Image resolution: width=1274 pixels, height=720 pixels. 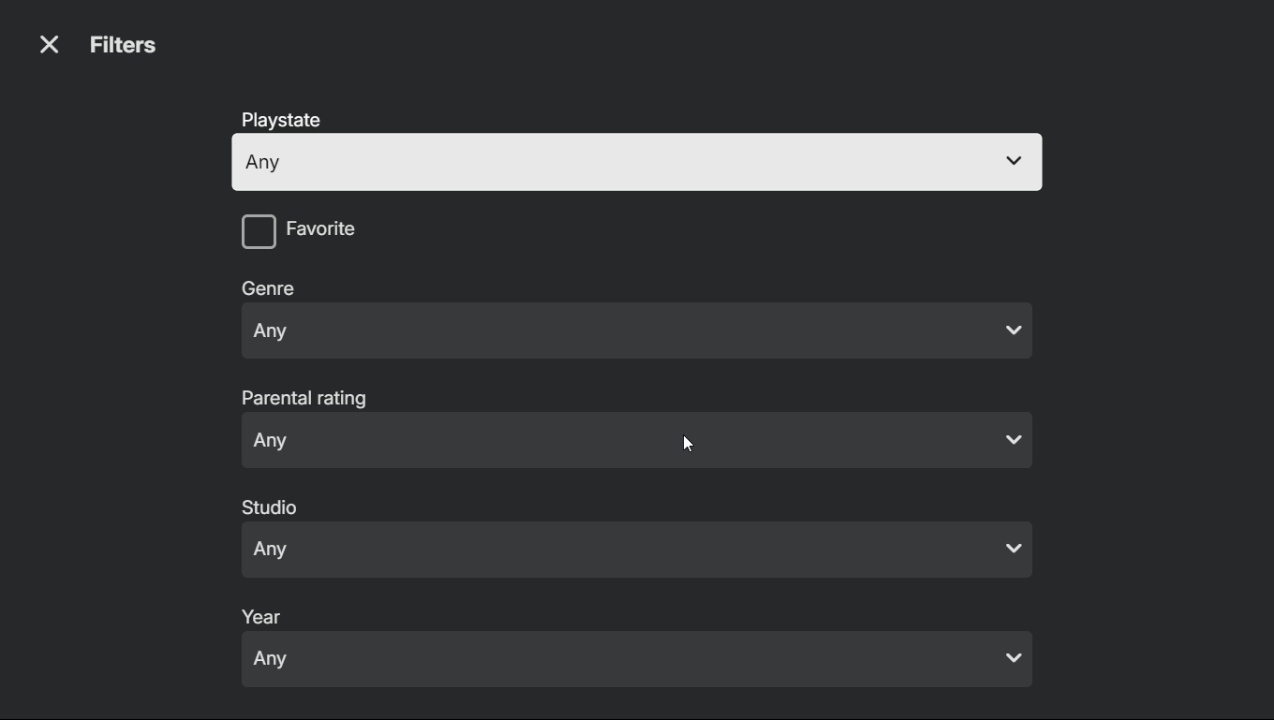 I want to click on checkbox: favorite, so click(x=390, y=235).